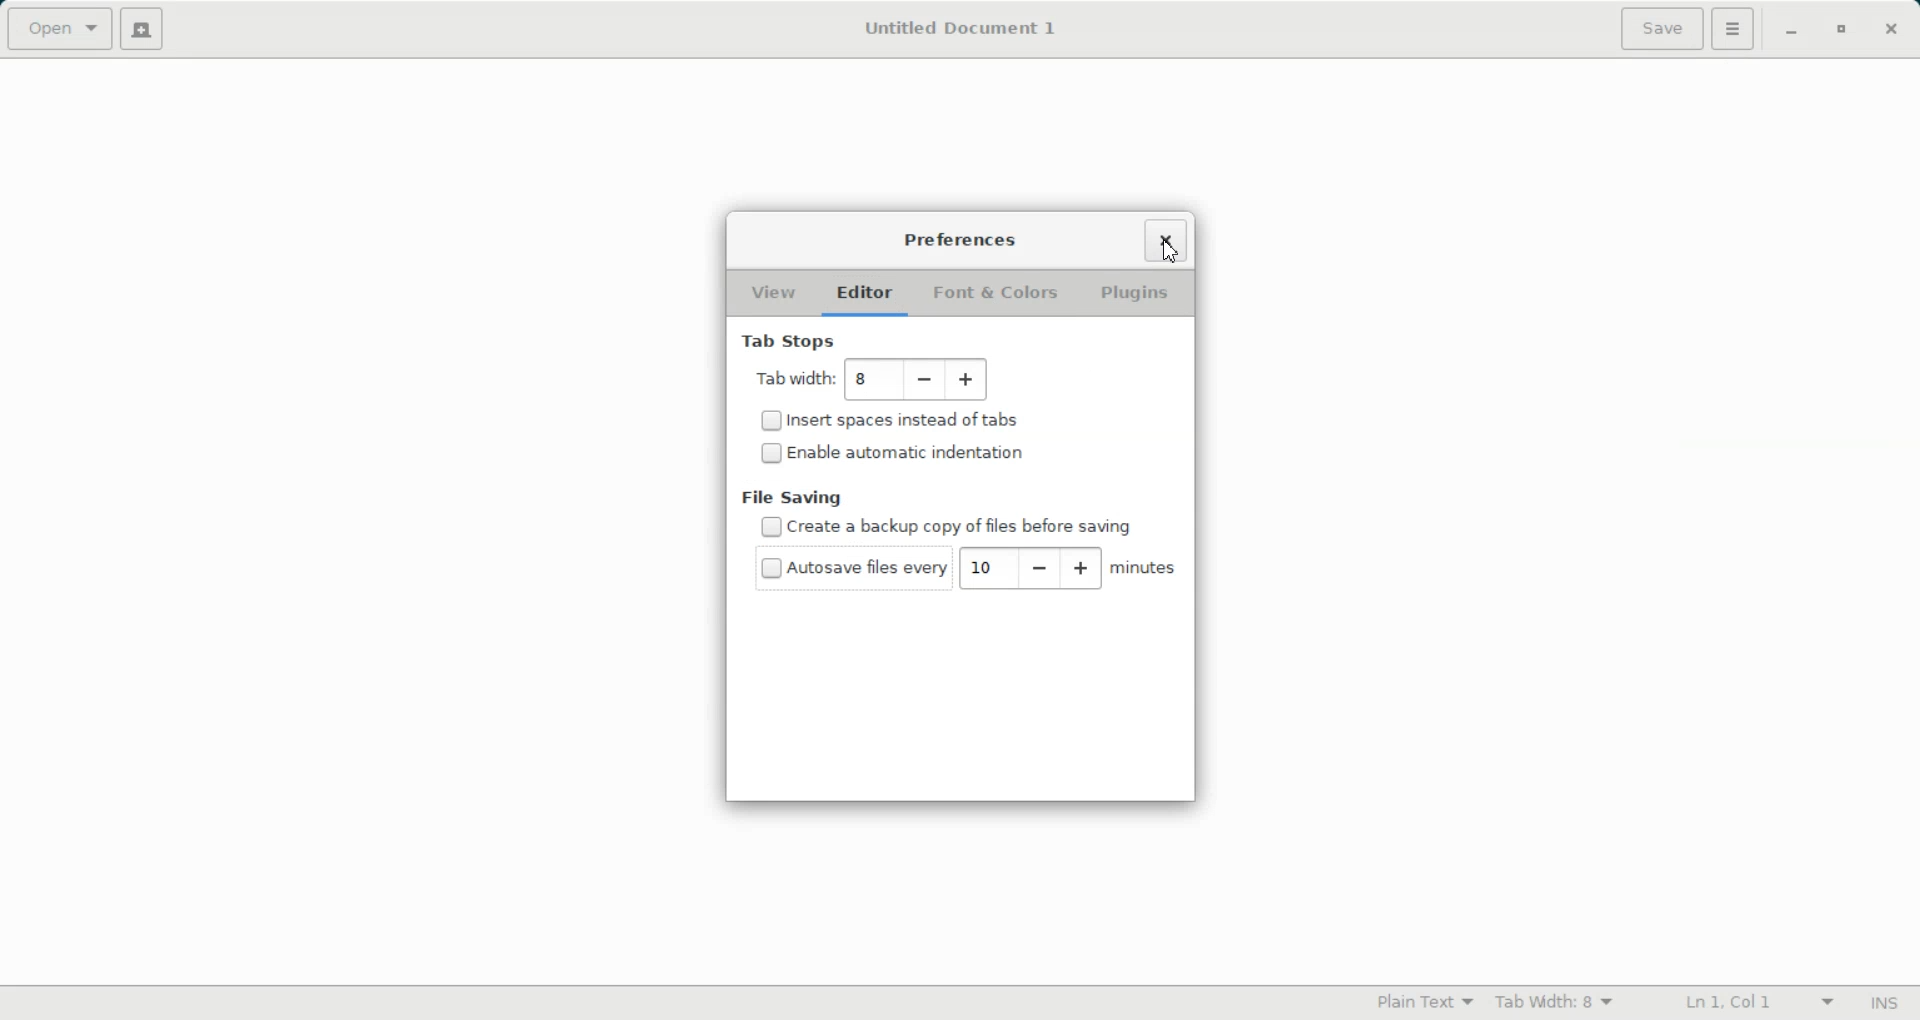 The width and height of the screenshot is (1920, 1020). Describe the element at coordinates (1035, 568) in the screenshot. I see `Decrease` at that location.